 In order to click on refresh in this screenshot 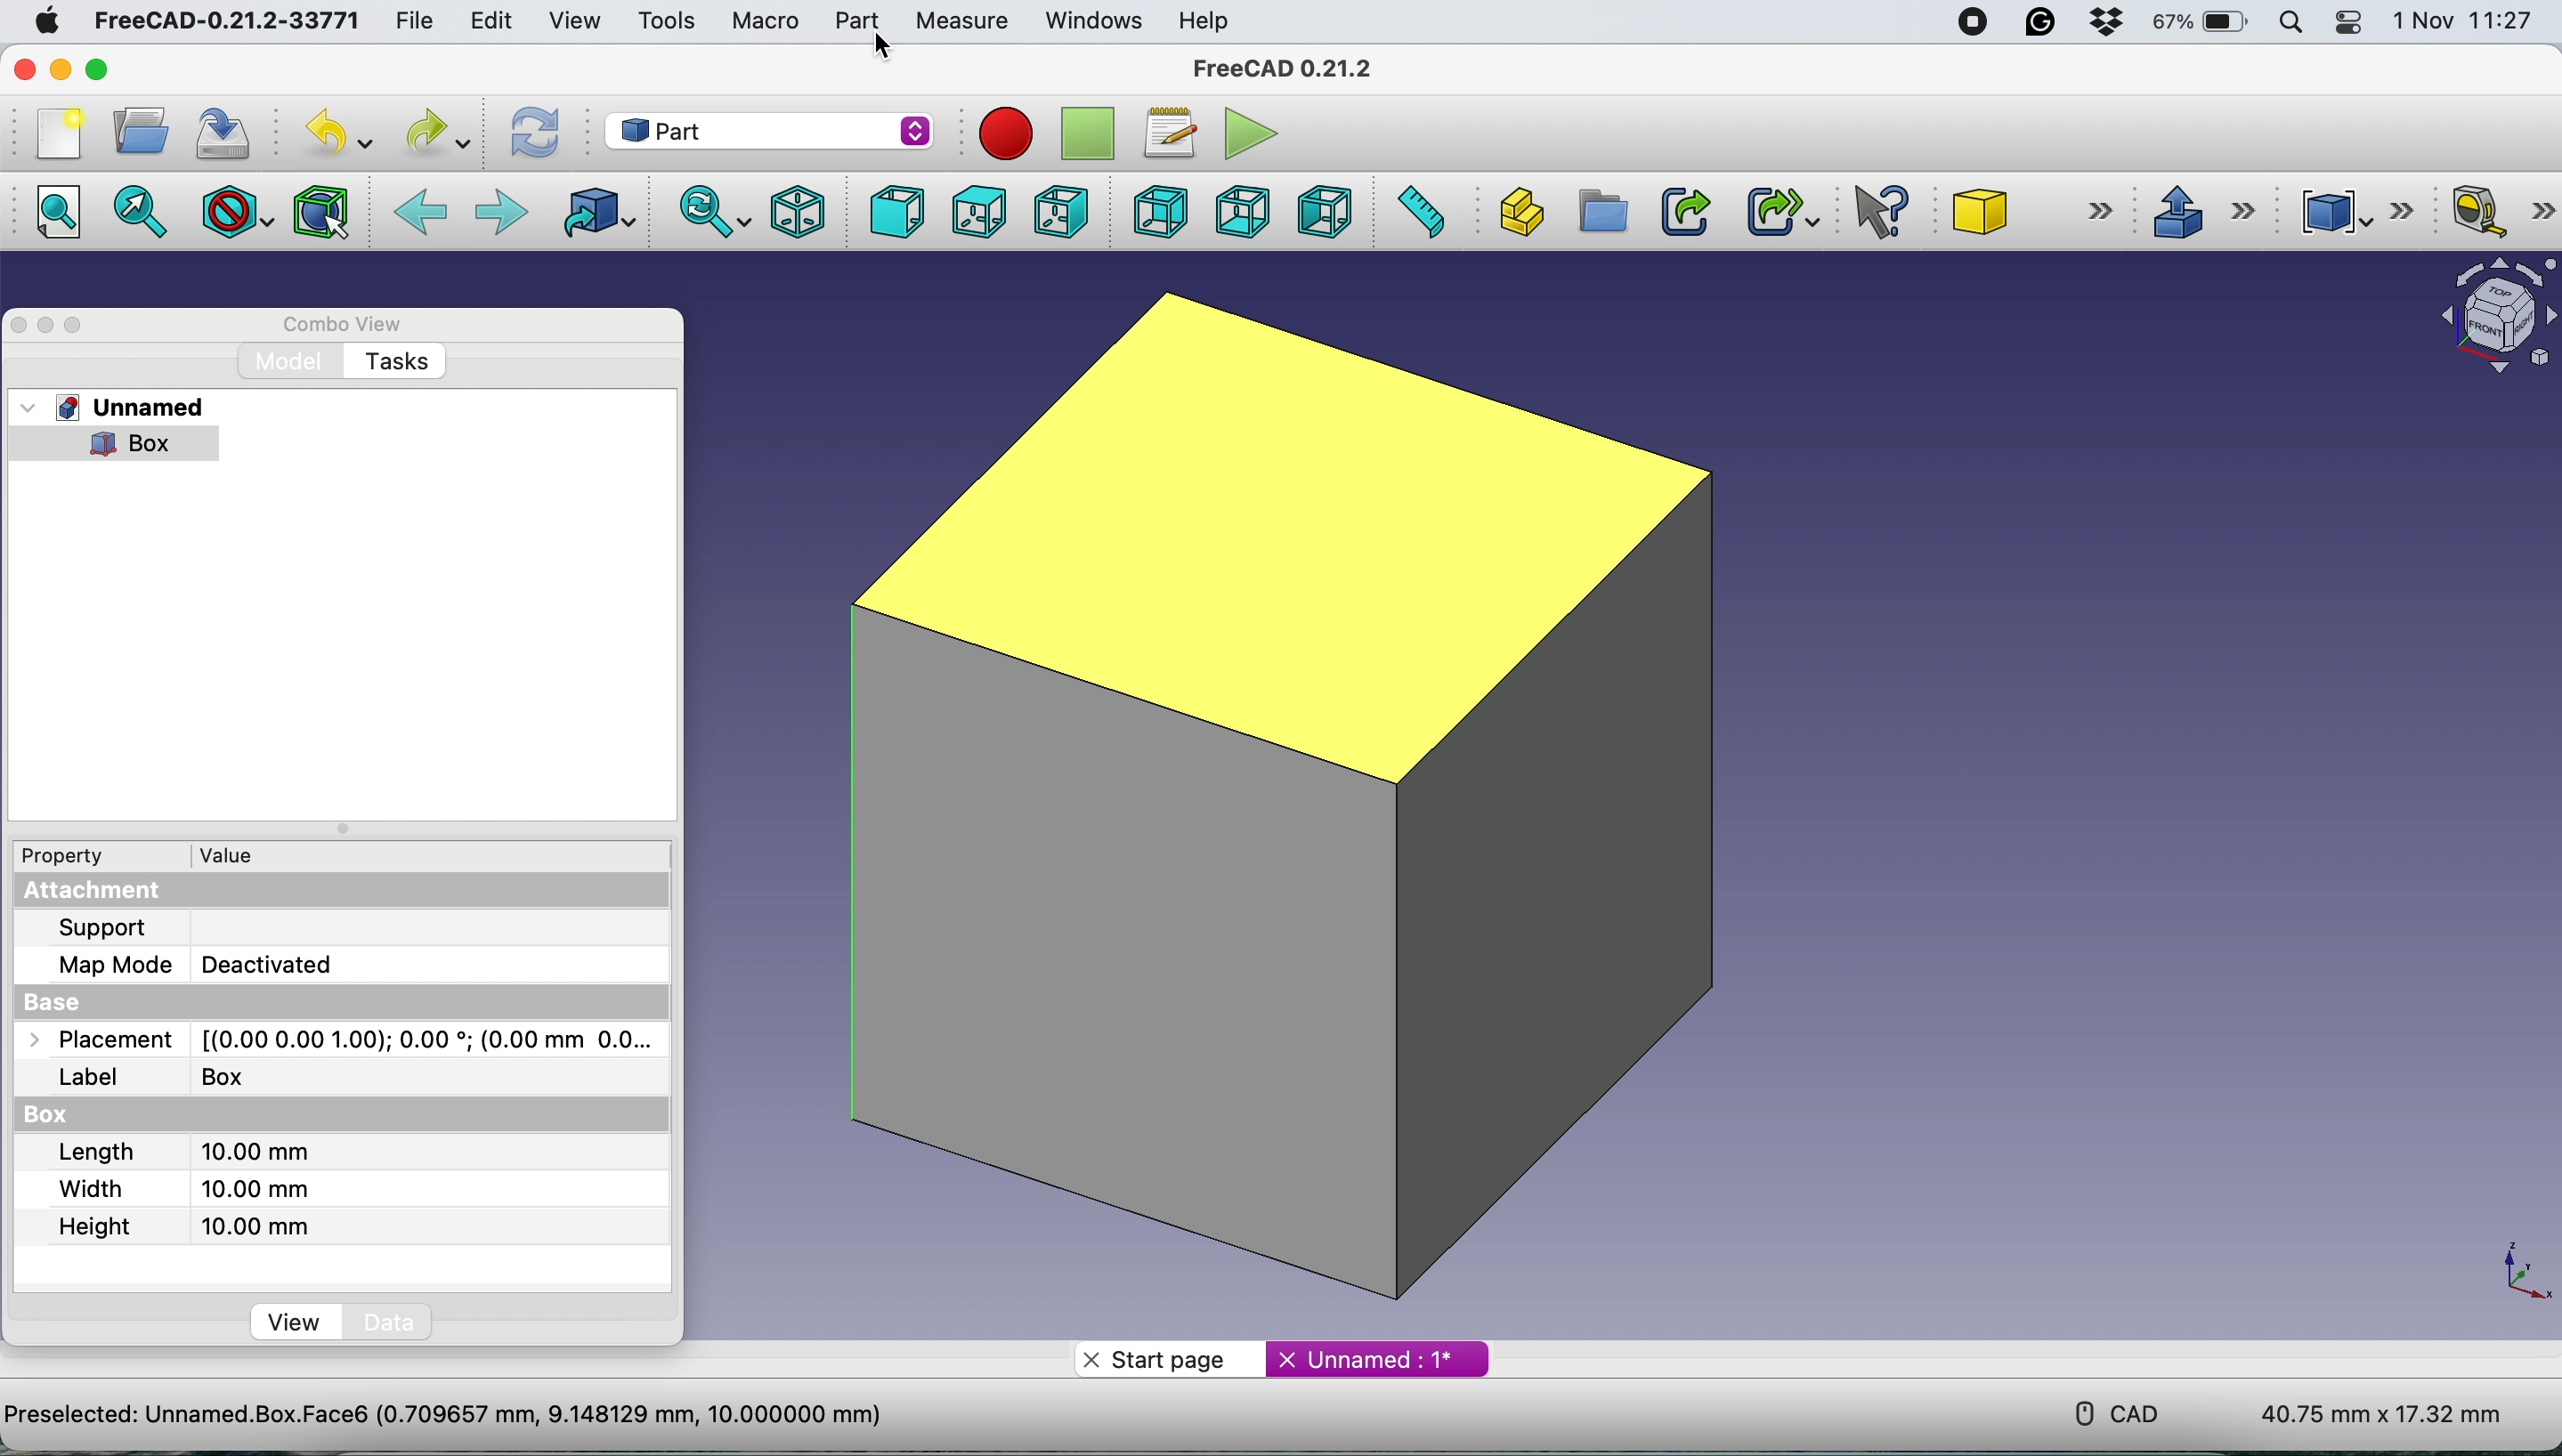, I will do `click(532, 128)`.